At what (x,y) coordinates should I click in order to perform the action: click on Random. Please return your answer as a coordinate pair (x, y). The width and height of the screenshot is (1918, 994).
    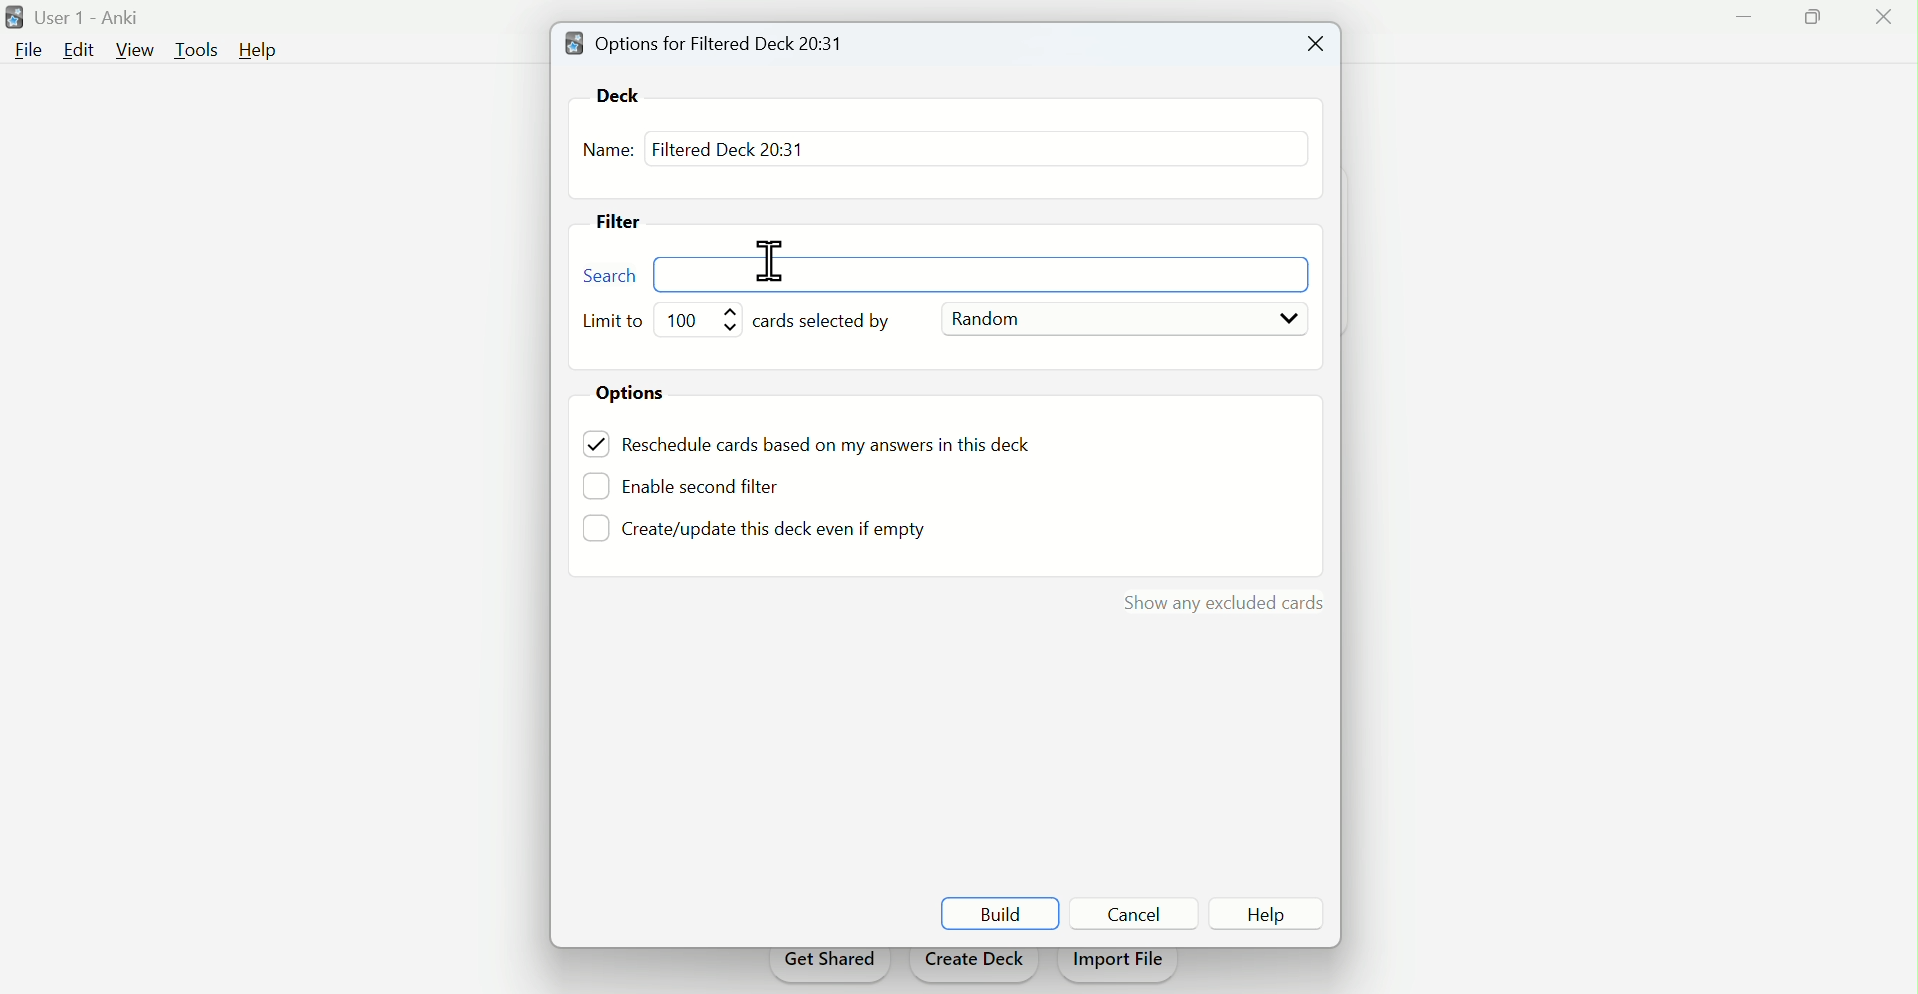
    Looking at the image, I should click on (1123, 316).